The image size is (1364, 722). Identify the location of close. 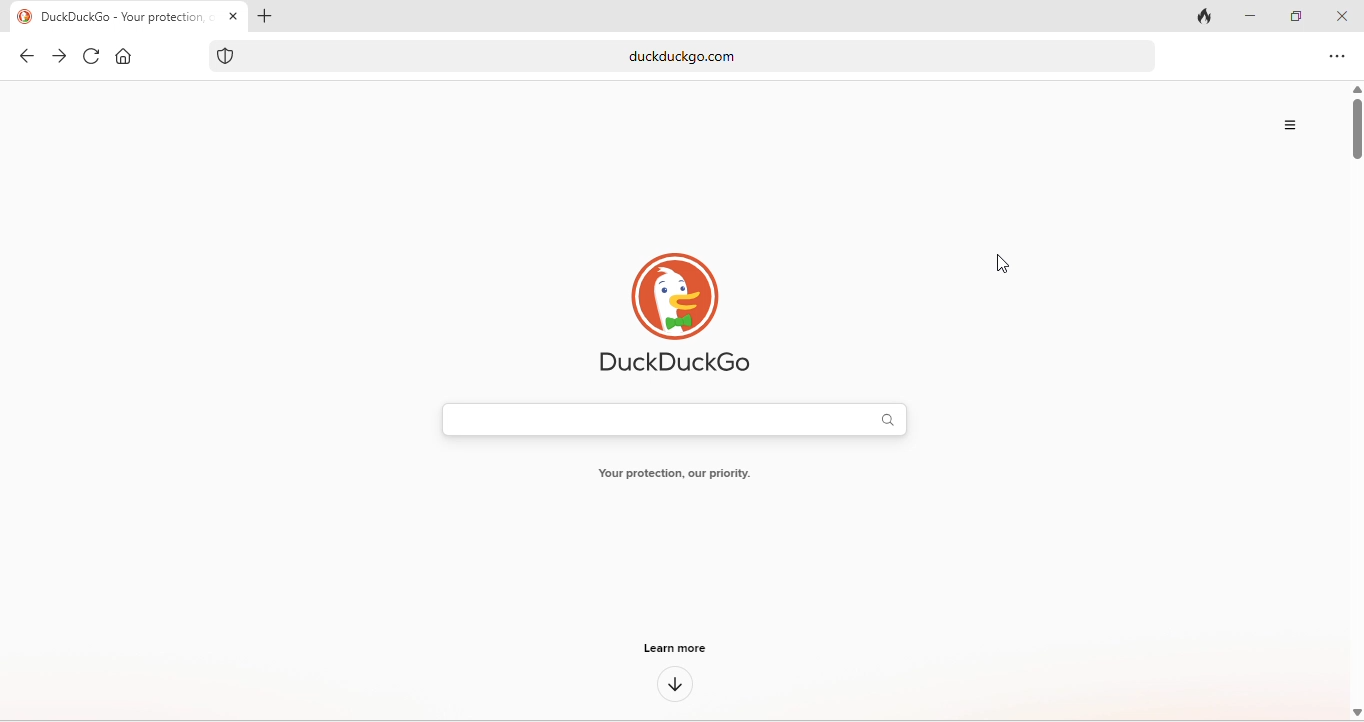
(1341, 15).